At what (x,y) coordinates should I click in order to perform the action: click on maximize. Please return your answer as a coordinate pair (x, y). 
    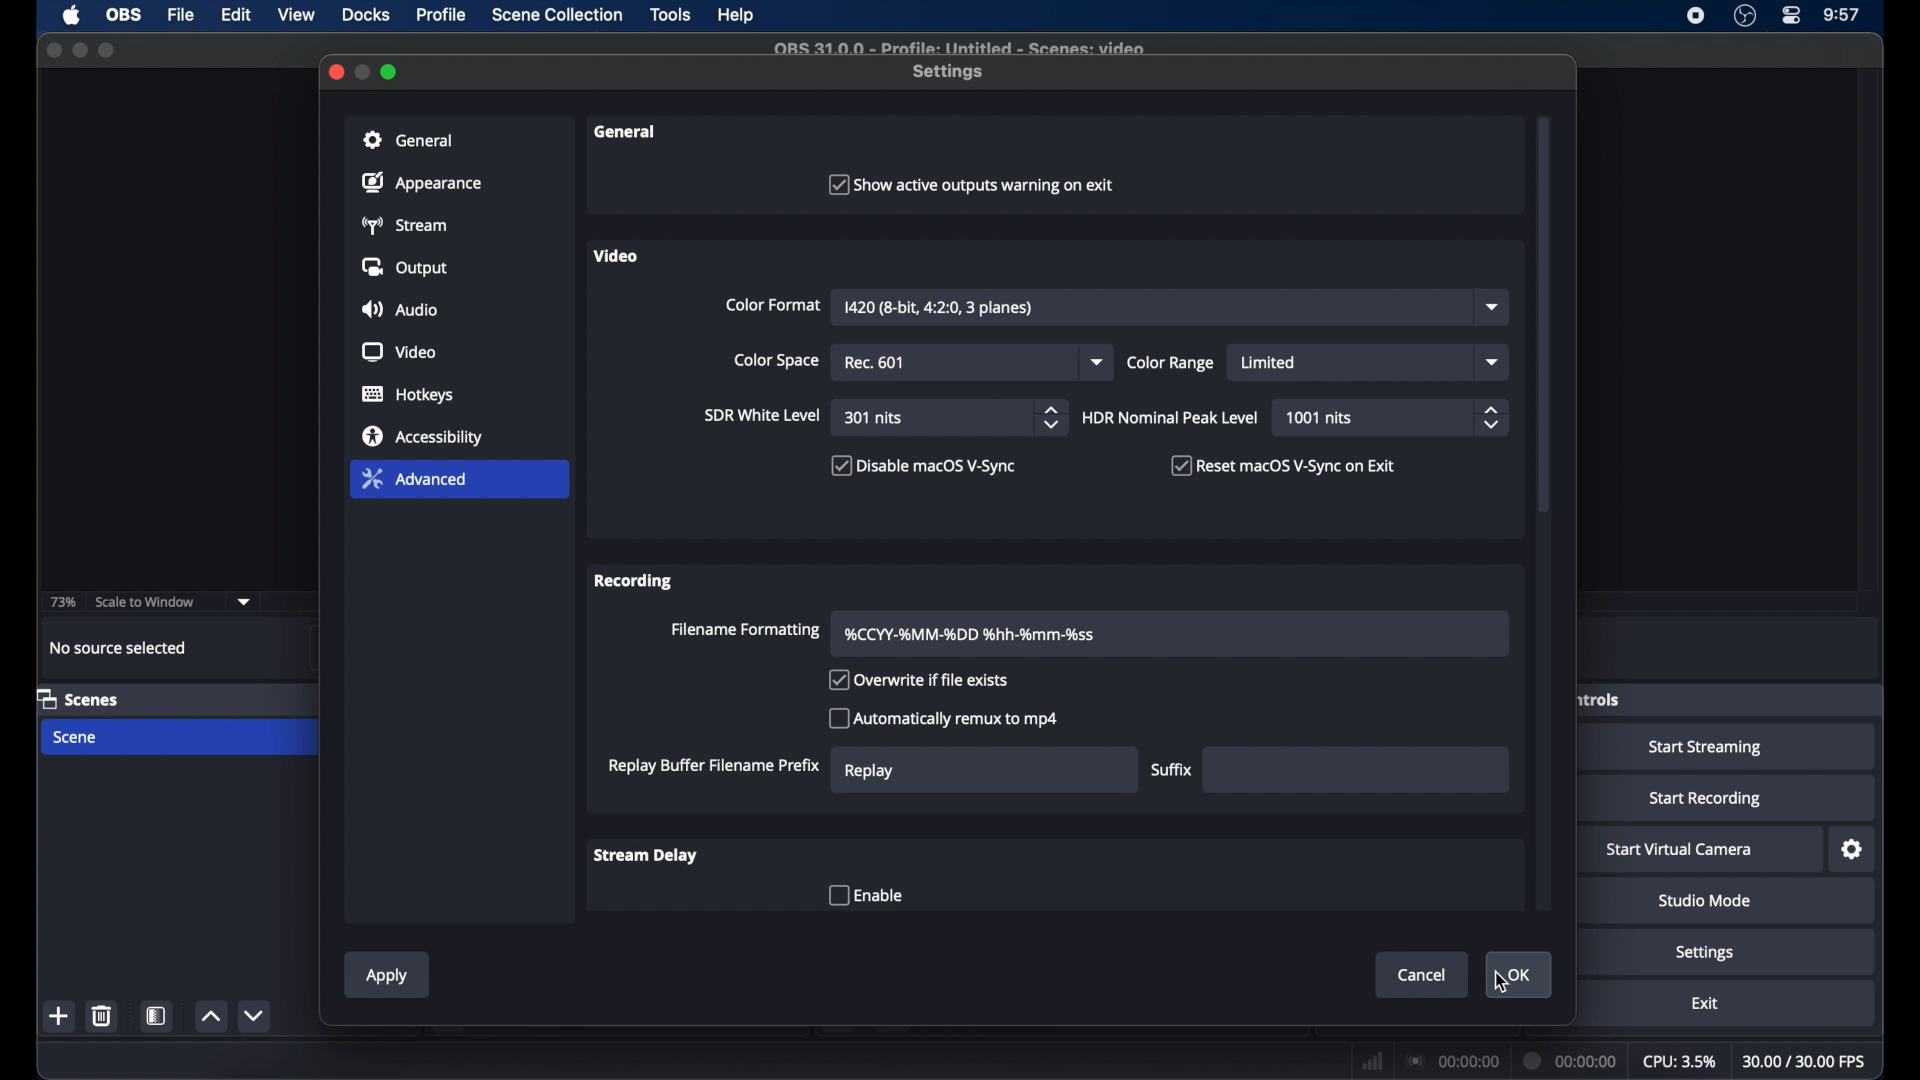
    Looking at the image, I should click on (391, 71).